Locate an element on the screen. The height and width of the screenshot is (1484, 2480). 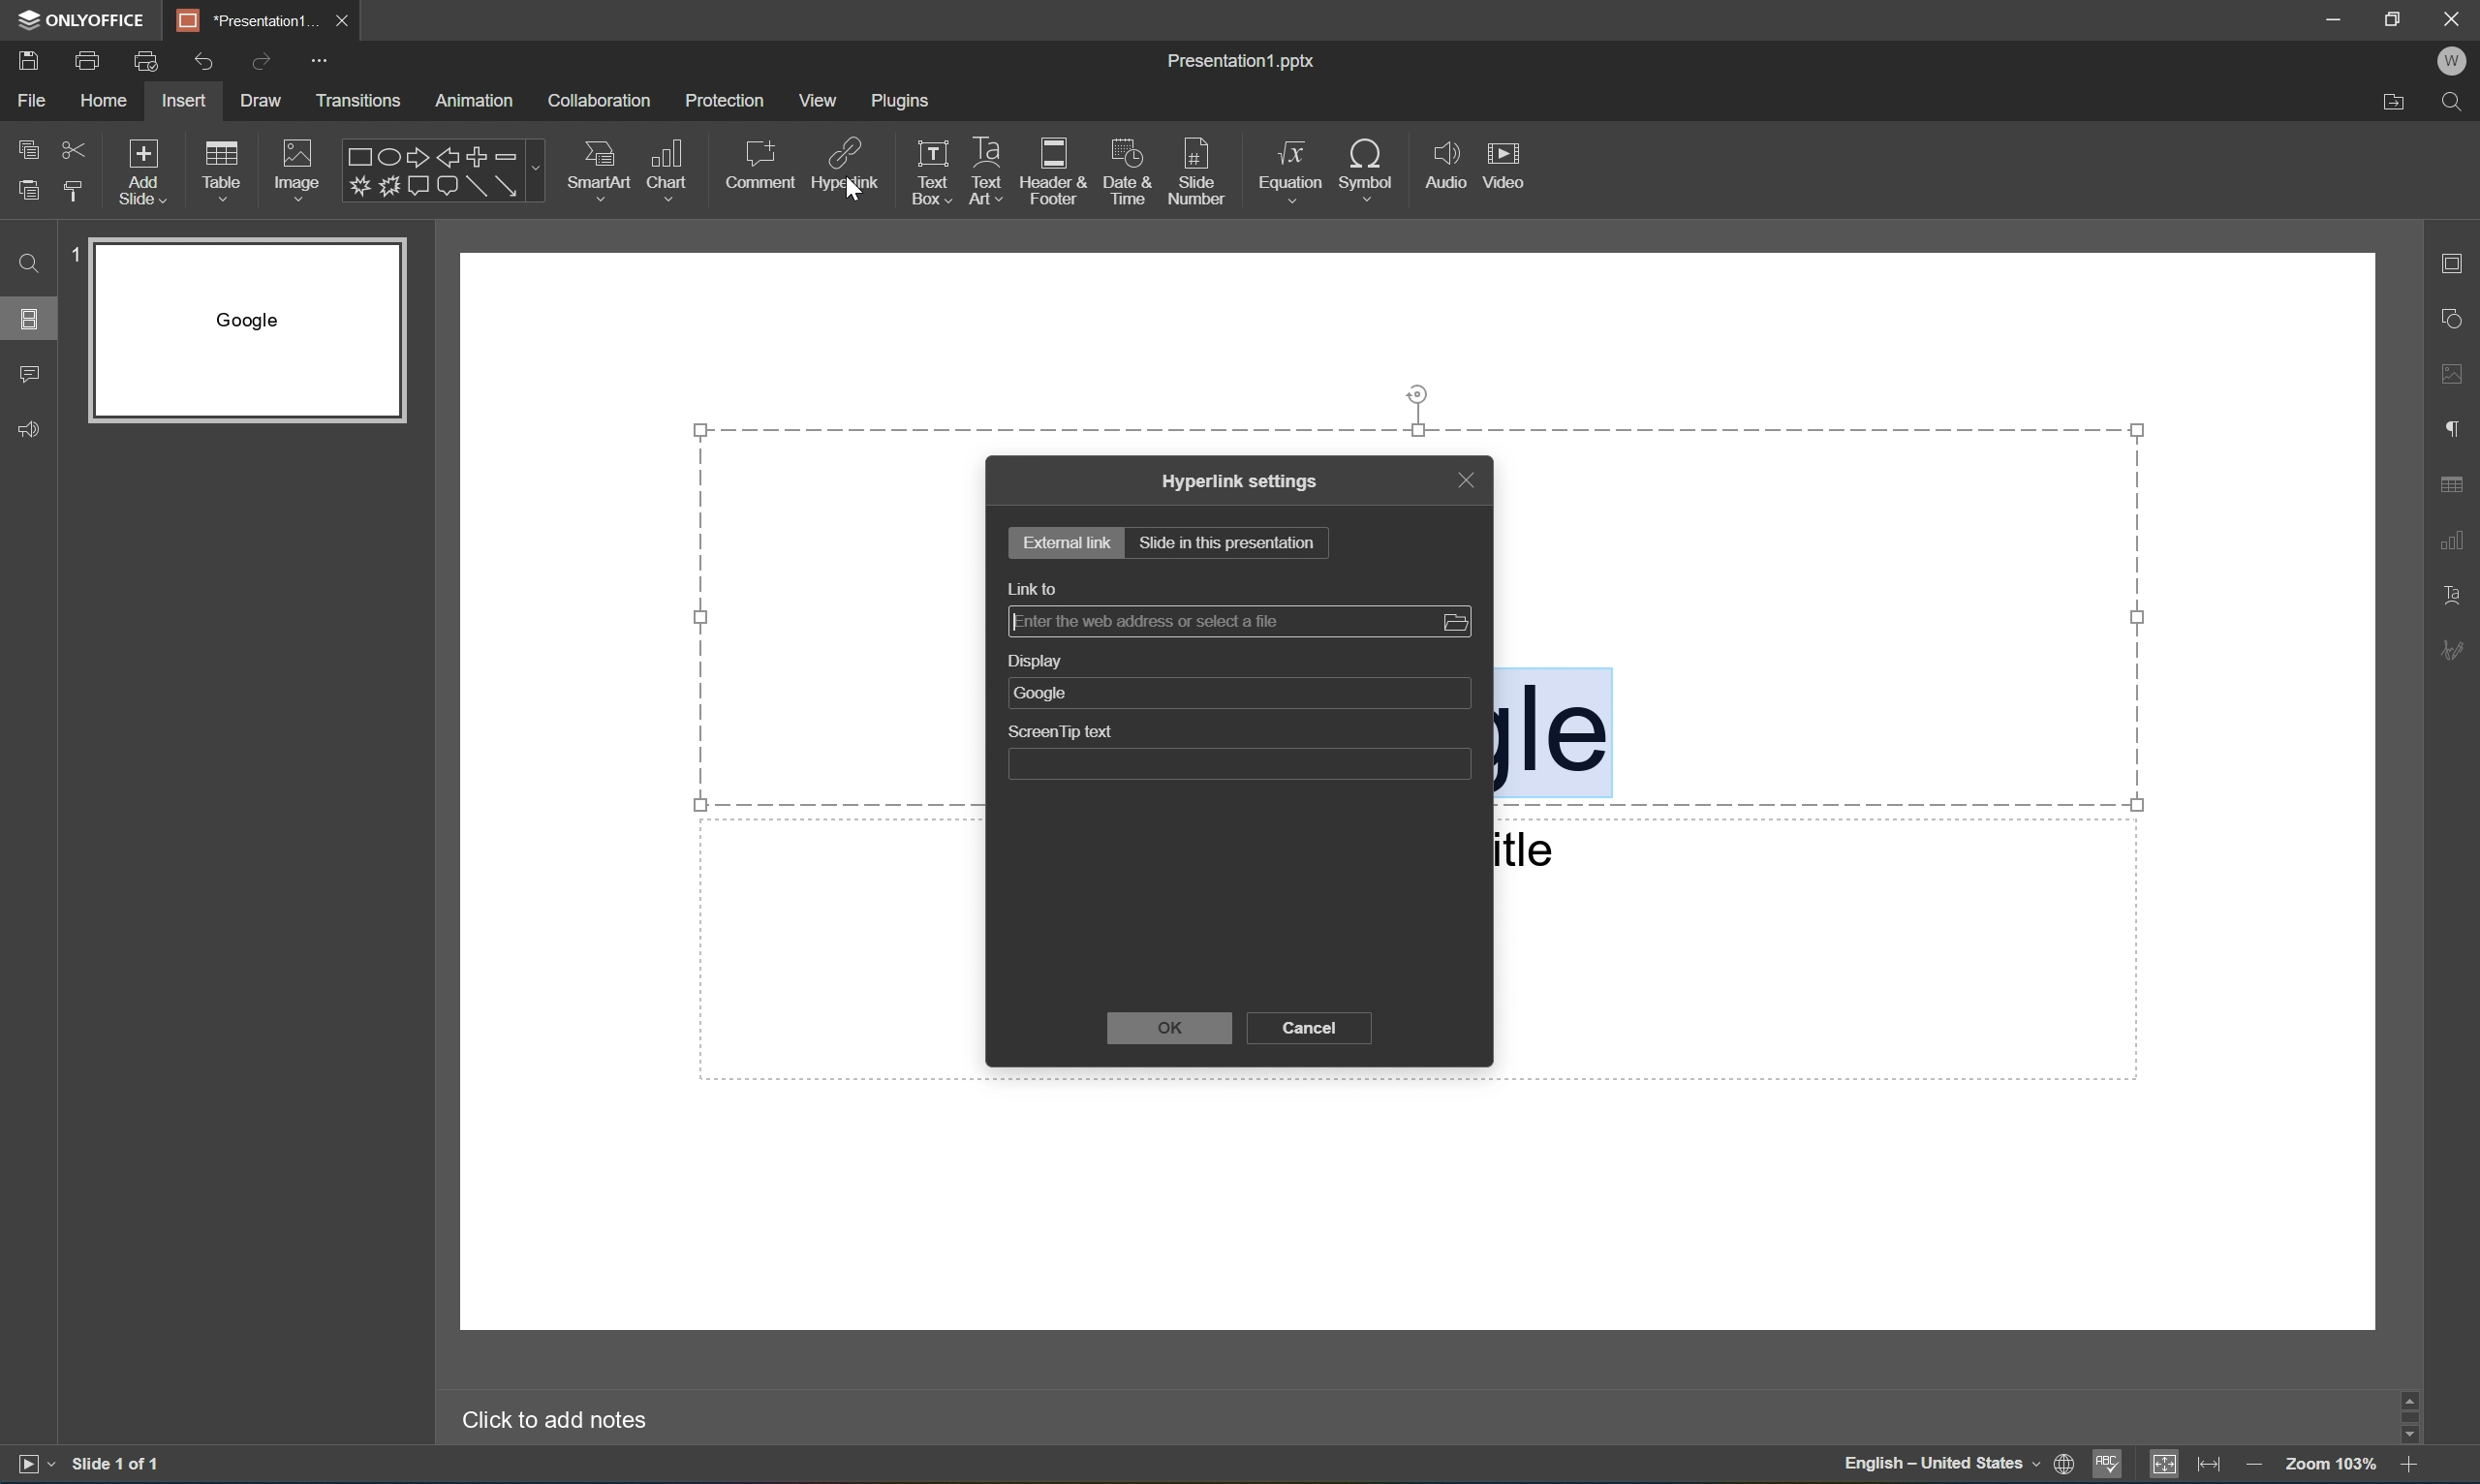
Minimize is located at coordinates (2336, 15).